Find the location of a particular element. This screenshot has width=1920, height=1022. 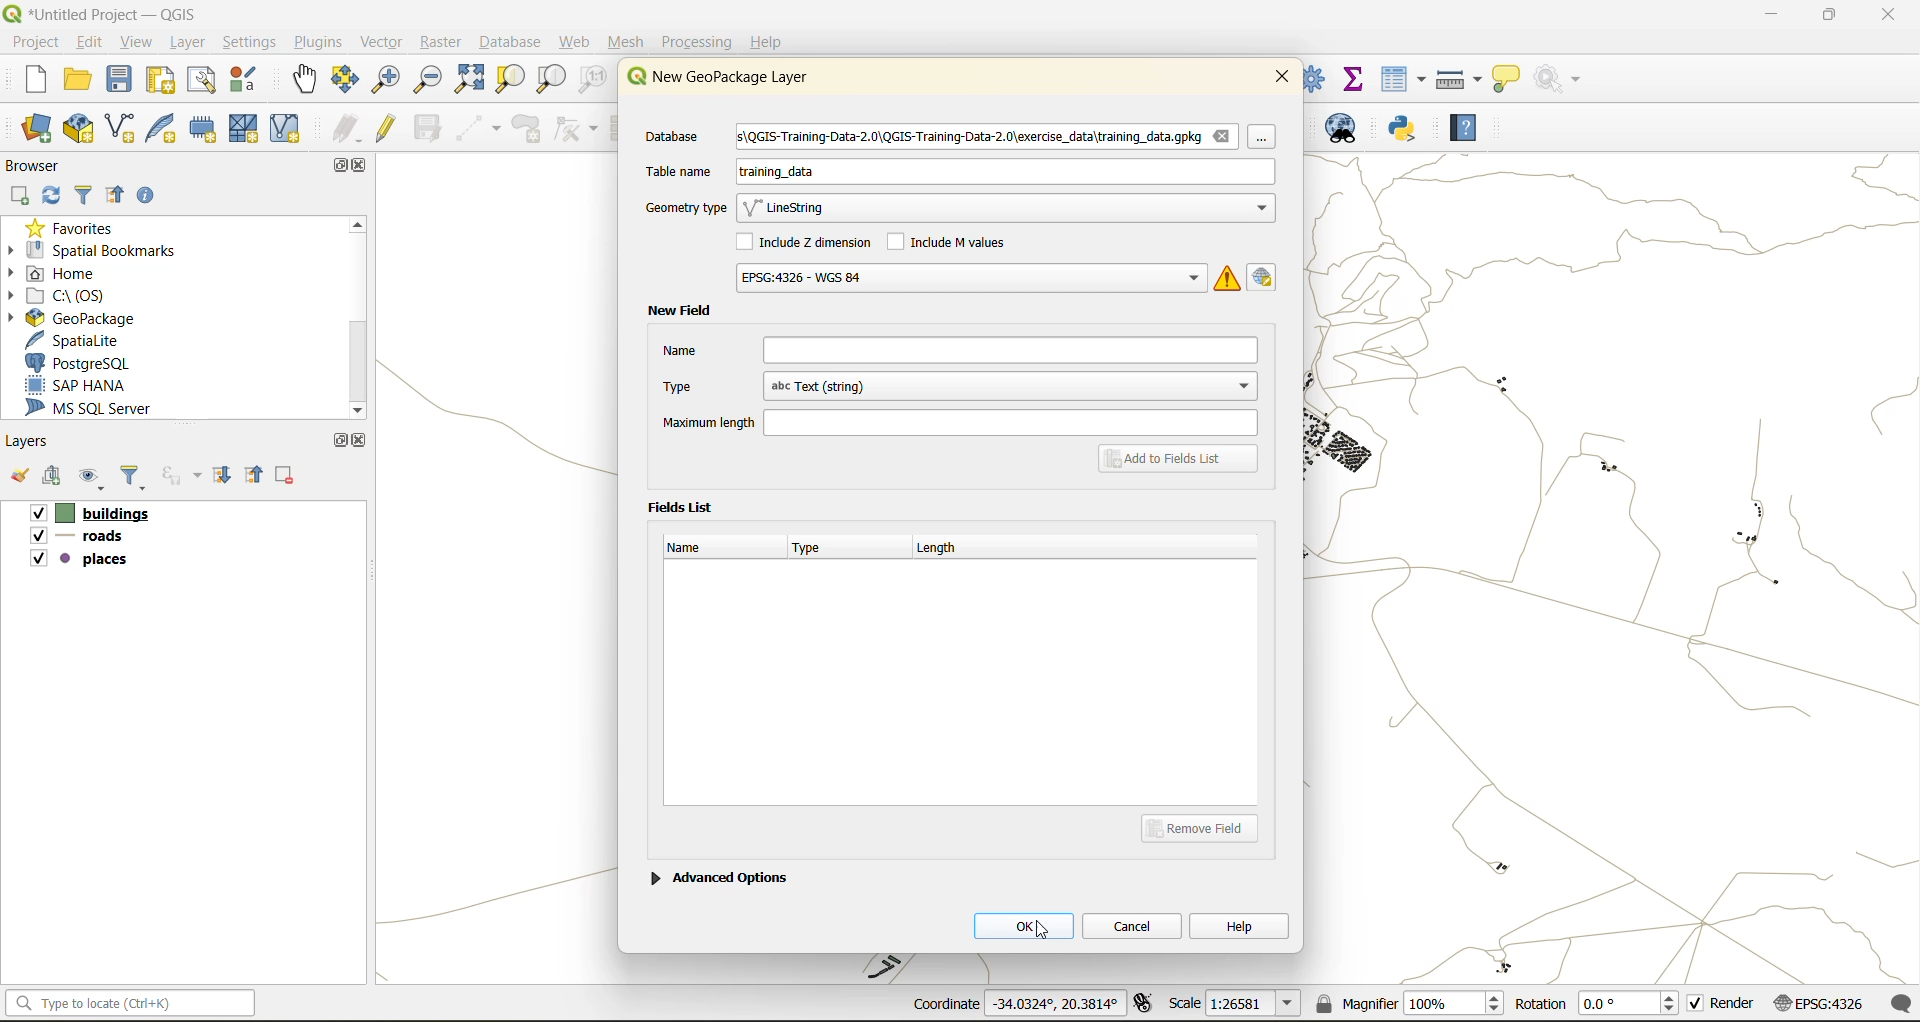

table name is located at coordinates (679, 171).